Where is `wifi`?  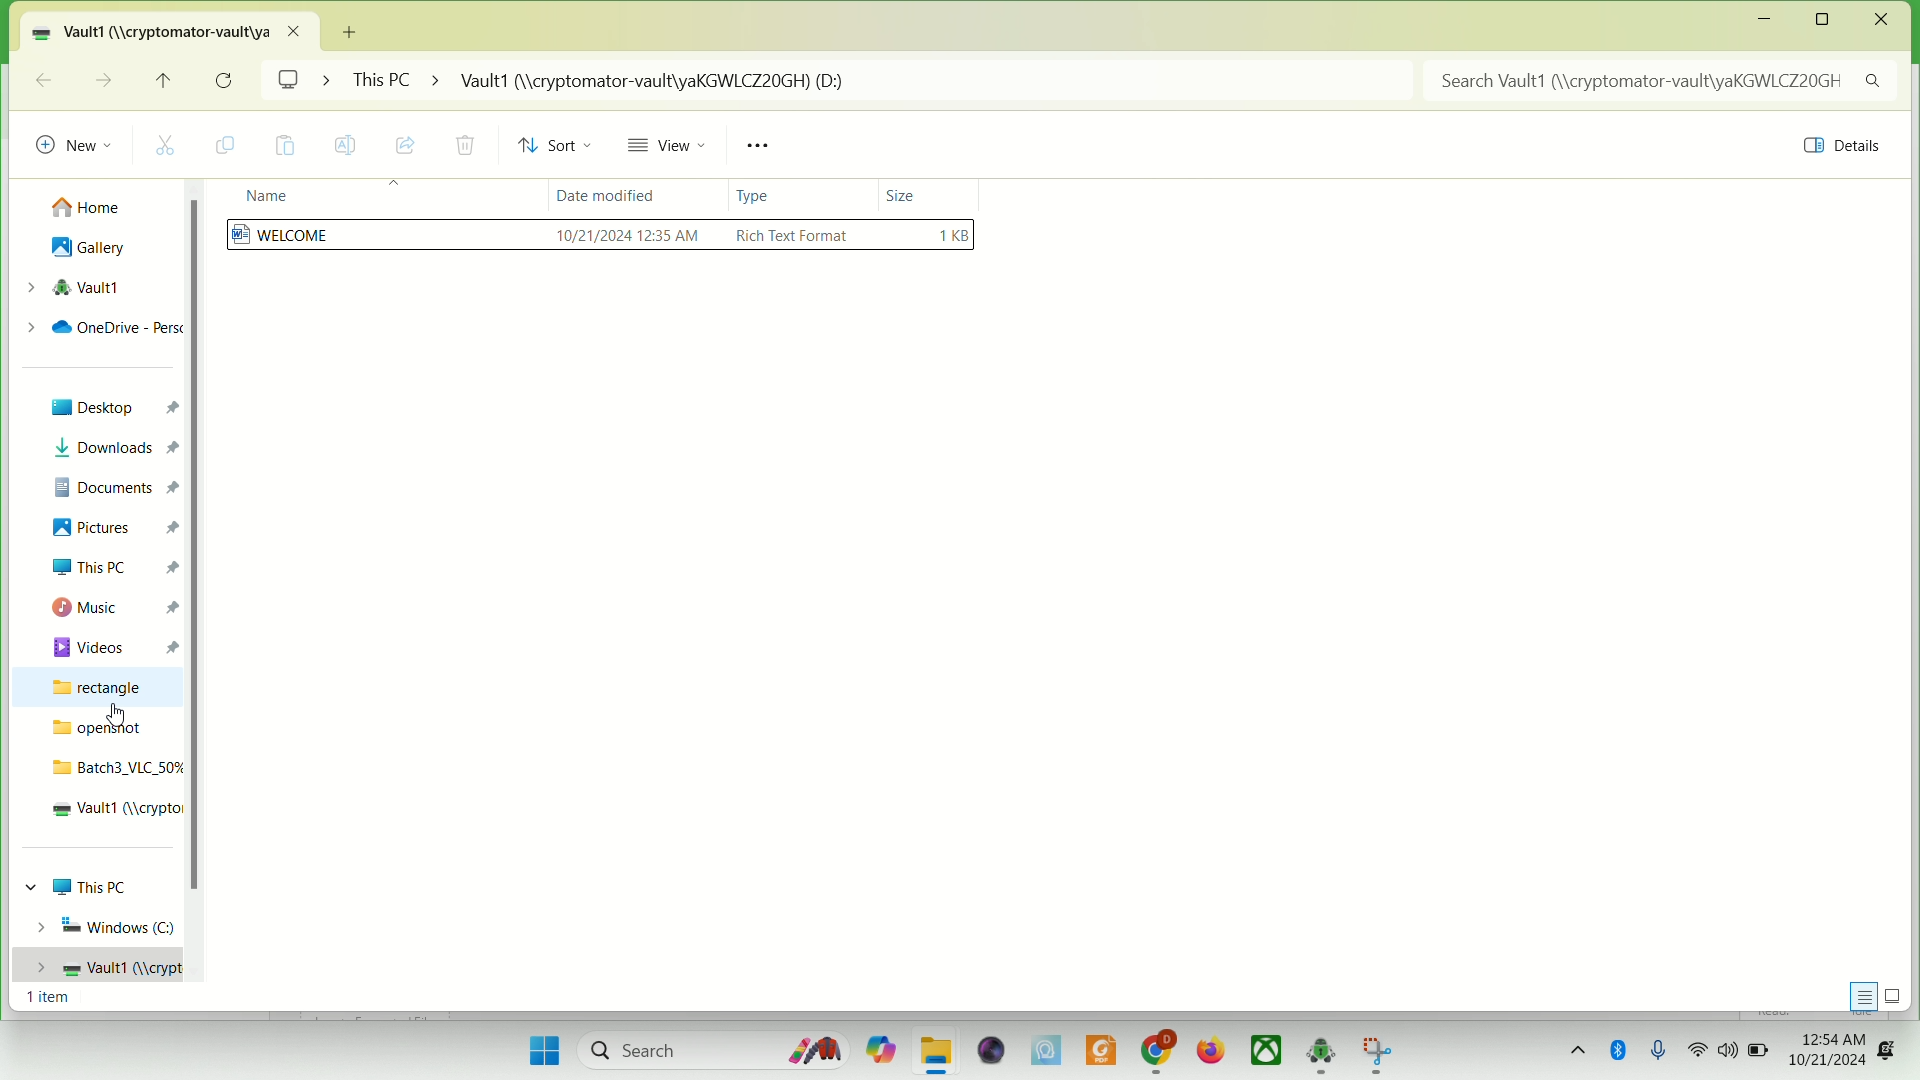
wifi is located at coordinates (1699, 1050).